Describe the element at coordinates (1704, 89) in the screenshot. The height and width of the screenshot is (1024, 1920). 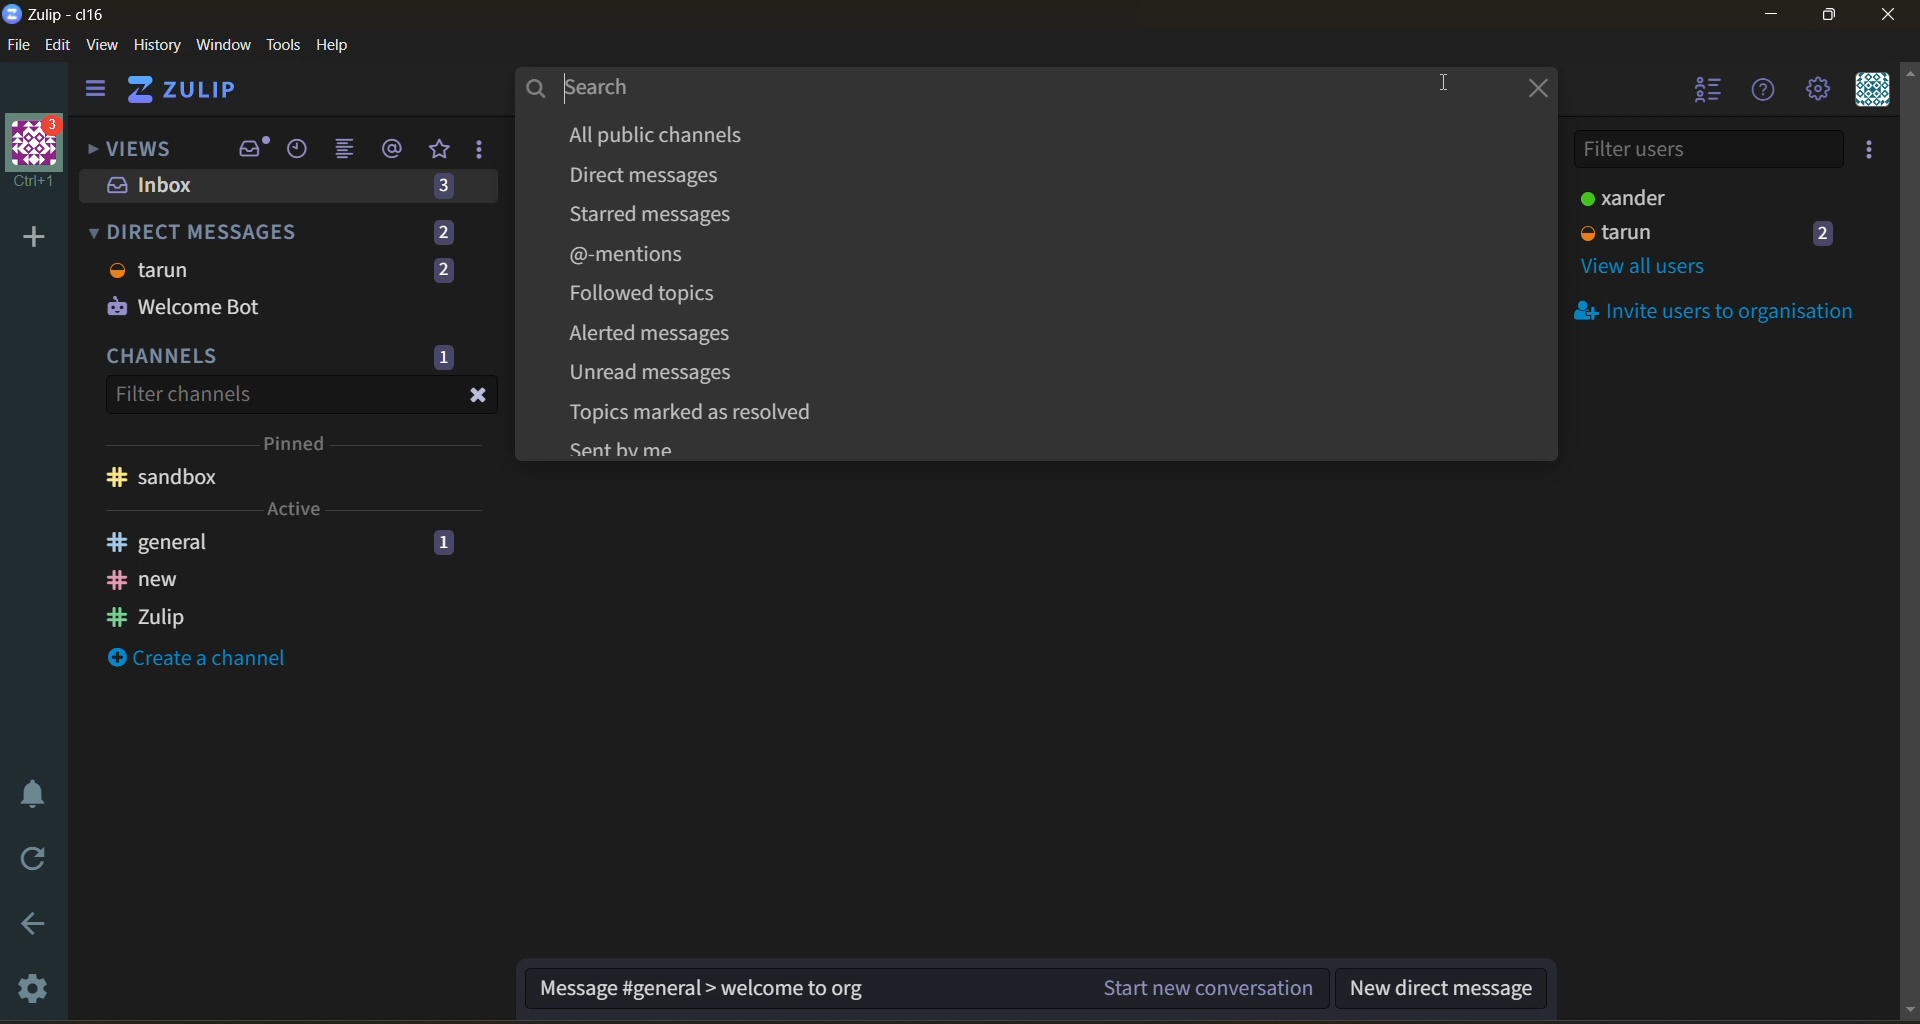
I see `hide users list` at that location.